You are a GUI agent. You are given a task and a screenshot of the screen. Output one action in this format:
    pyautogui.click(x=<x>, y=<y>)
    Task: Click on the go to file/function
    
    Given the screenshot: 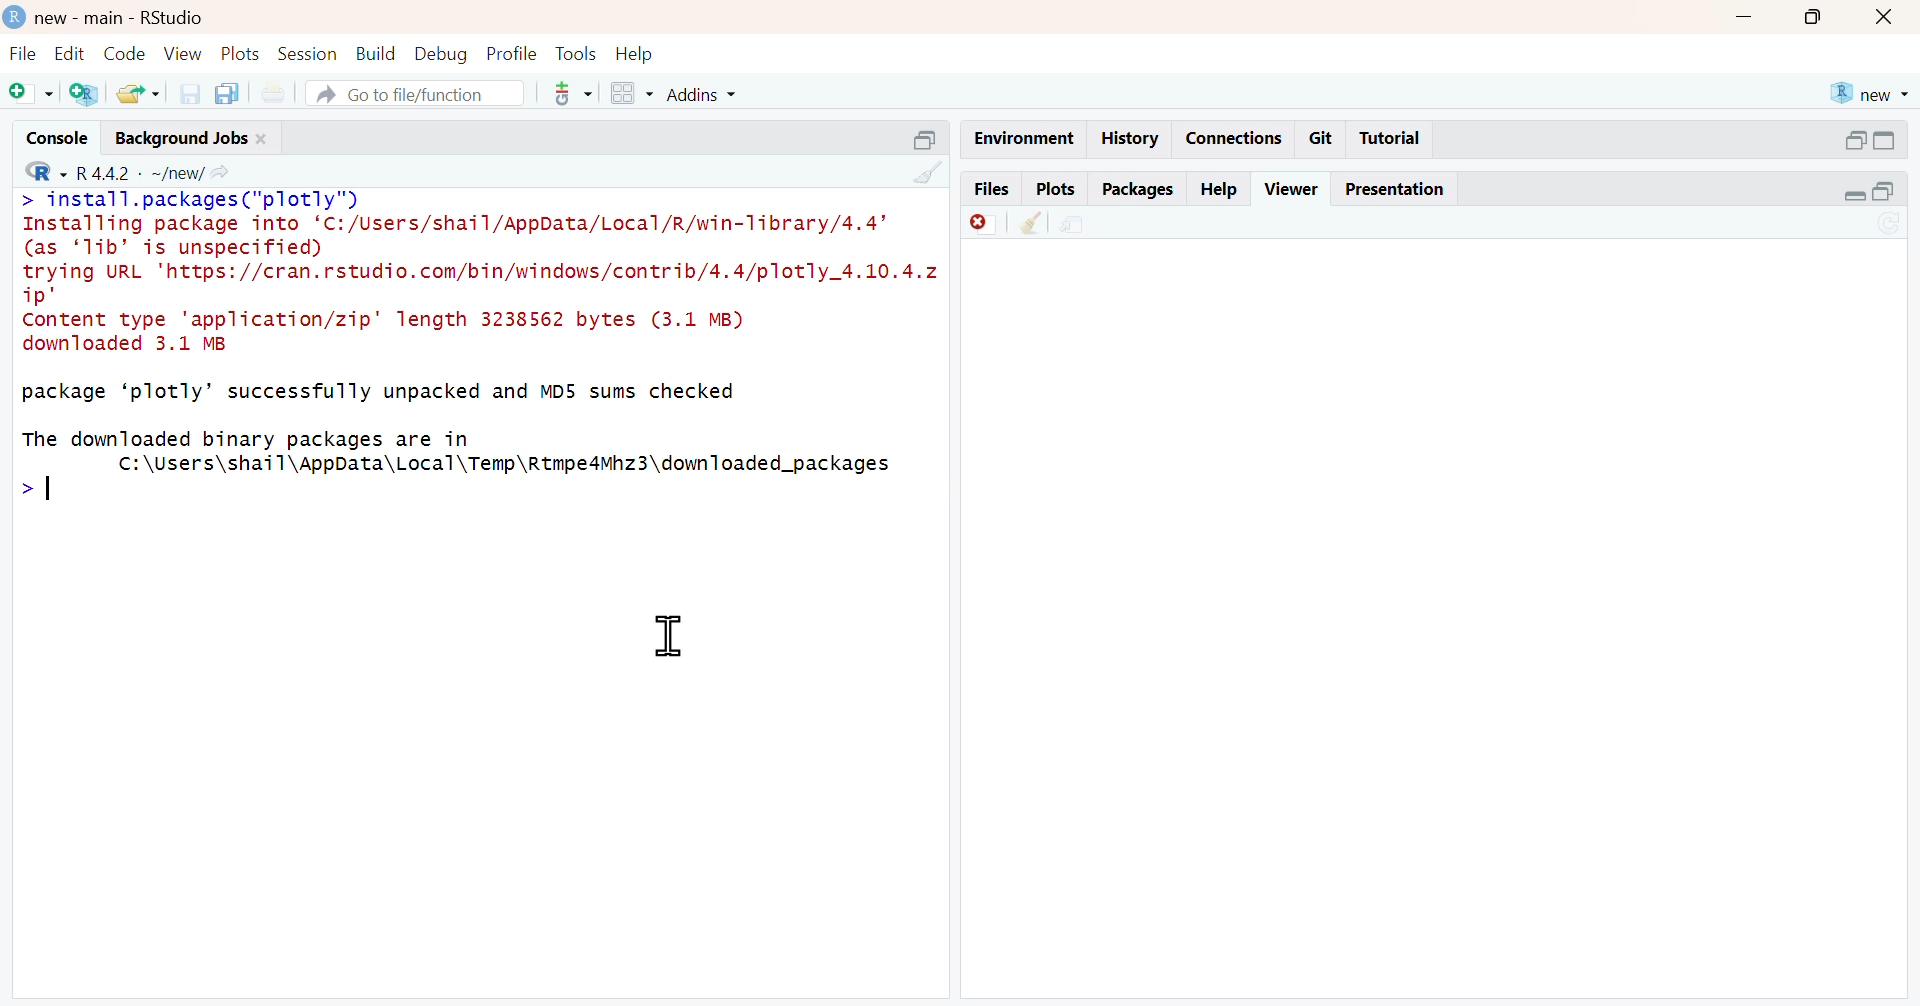 What is the action you would take?
    pyautogui.click(x=416, y=95)
    